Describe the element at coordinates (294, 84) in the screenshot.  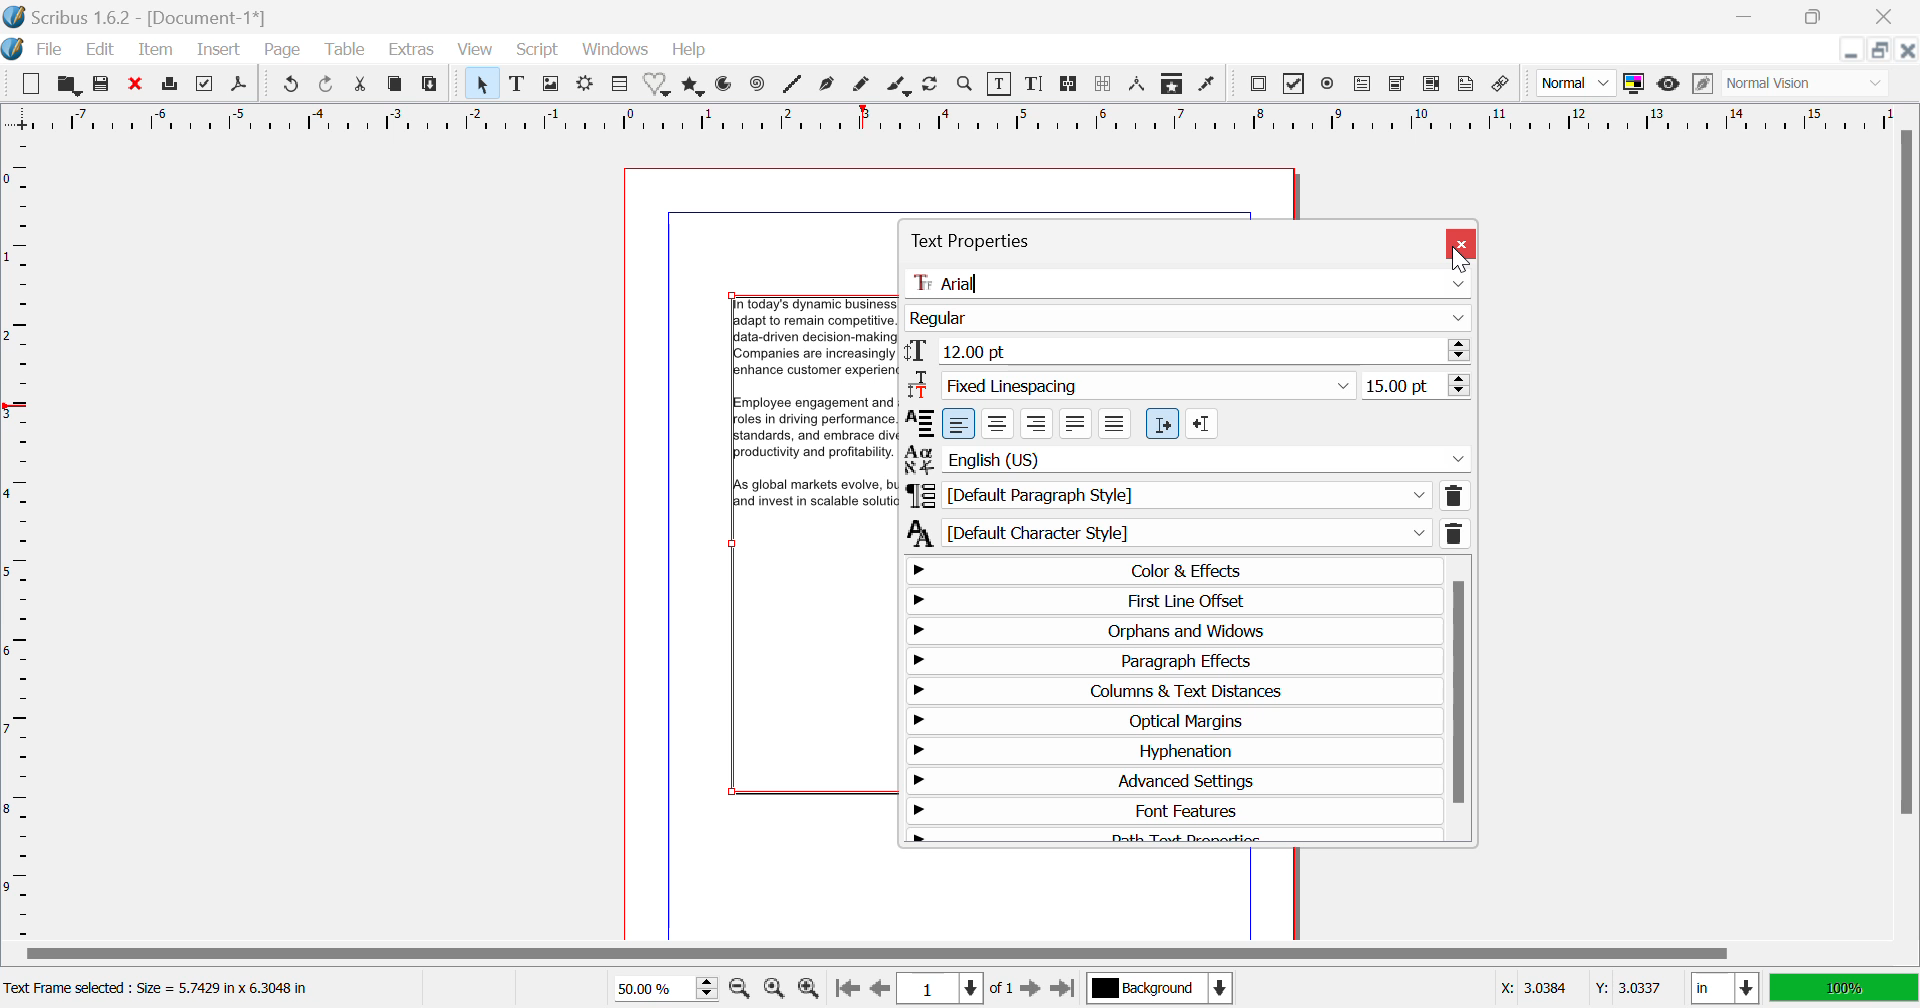
I see `Redo` at that location.